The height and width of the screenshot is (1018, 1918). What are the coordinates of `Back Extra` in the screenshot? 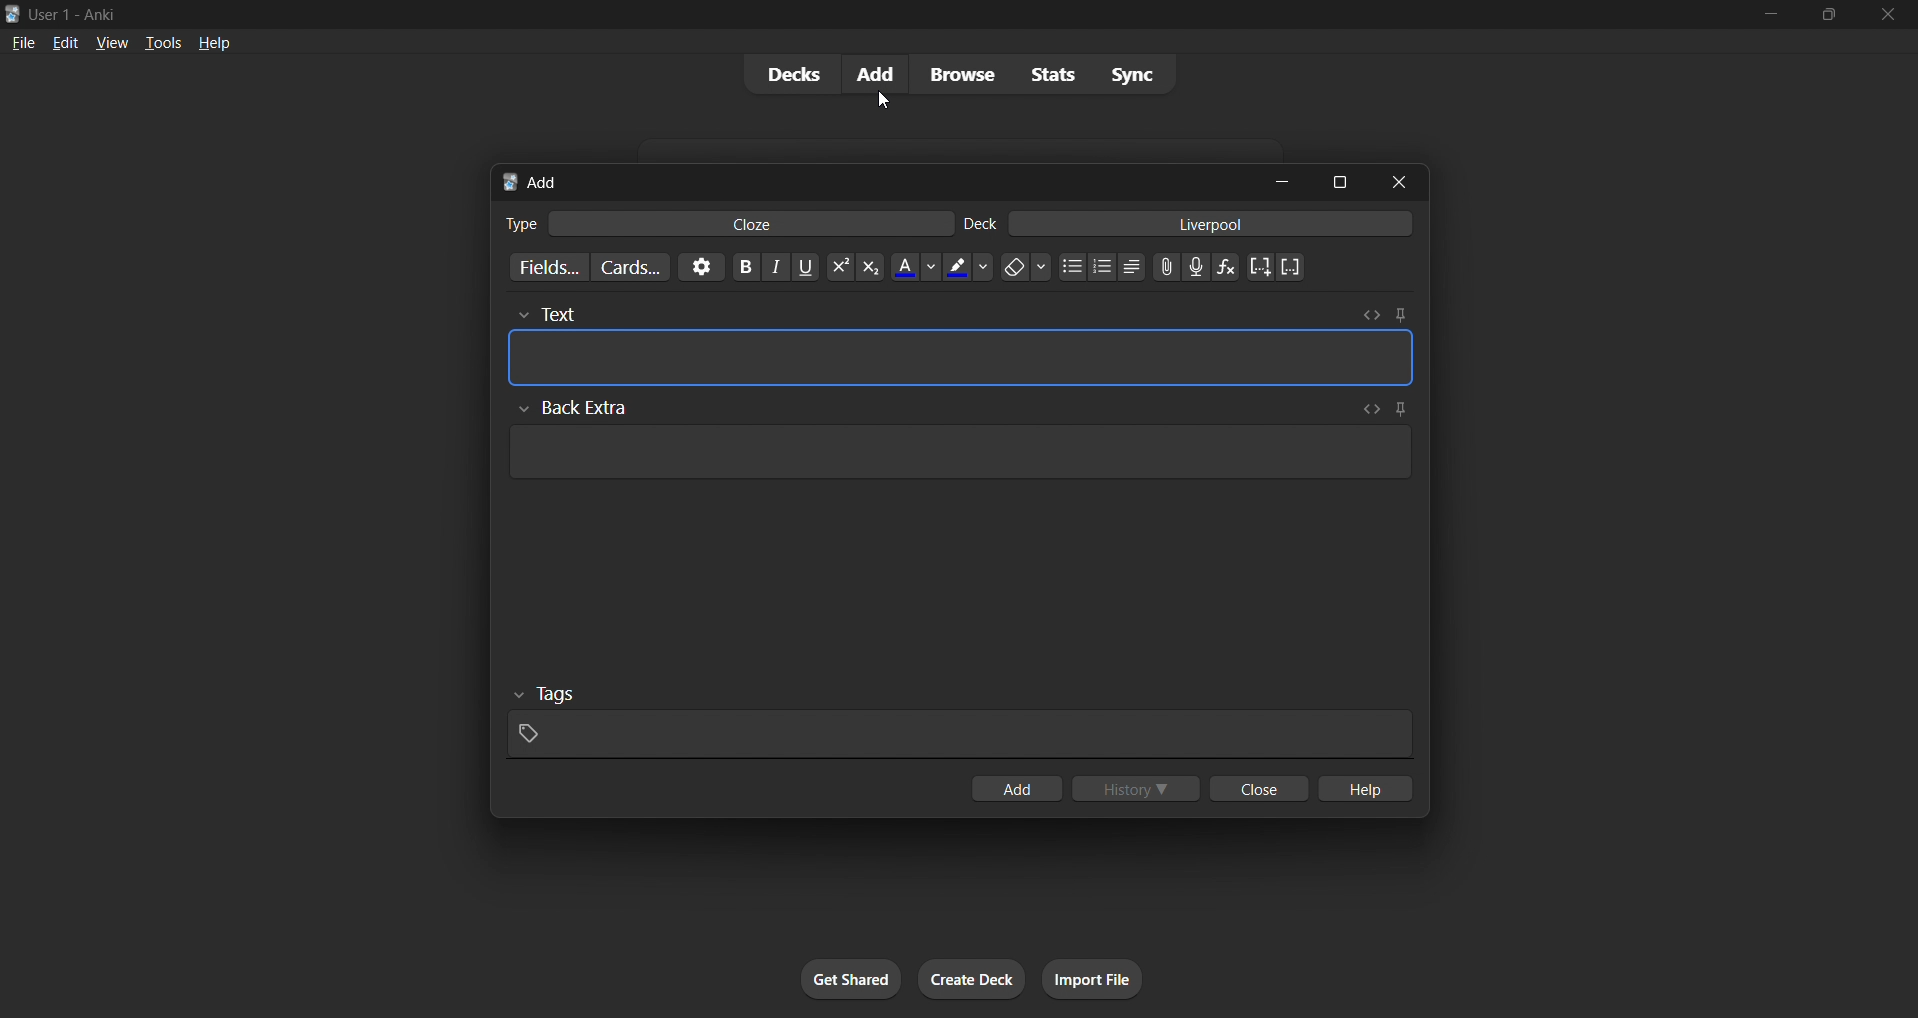 It's located at (583, 407).